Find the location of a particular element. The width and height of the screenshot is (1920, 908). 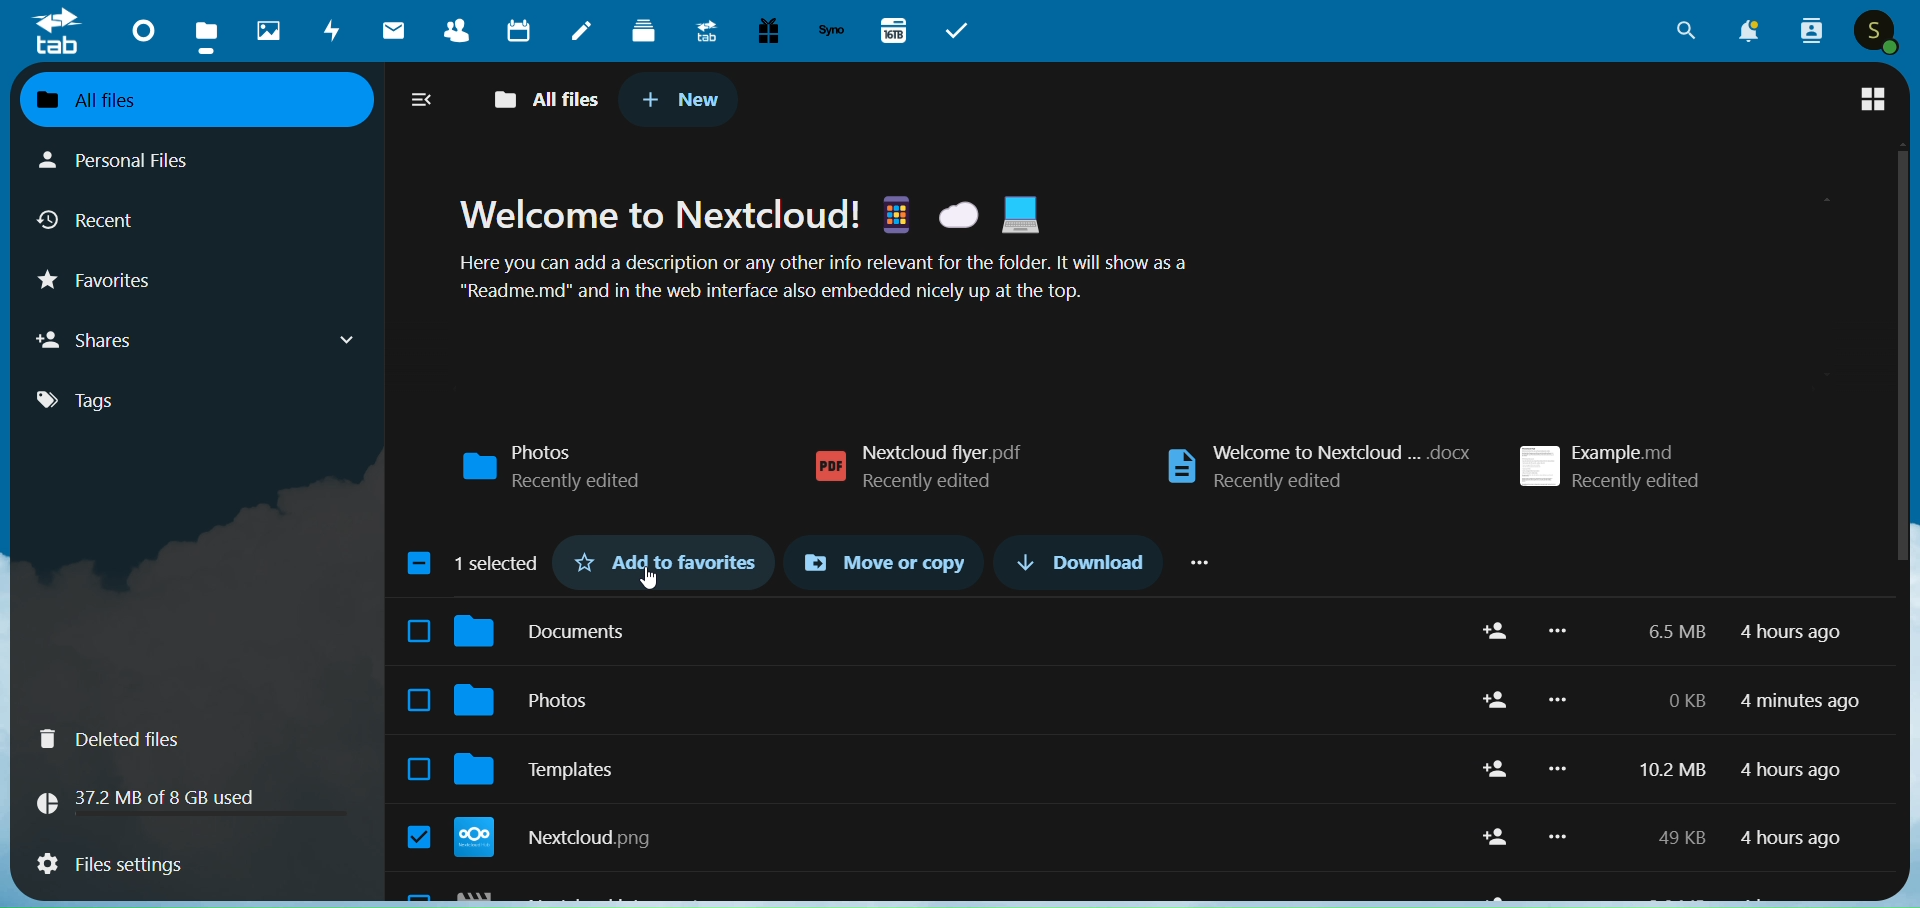

tile view is located at coordinates (1873, 93).